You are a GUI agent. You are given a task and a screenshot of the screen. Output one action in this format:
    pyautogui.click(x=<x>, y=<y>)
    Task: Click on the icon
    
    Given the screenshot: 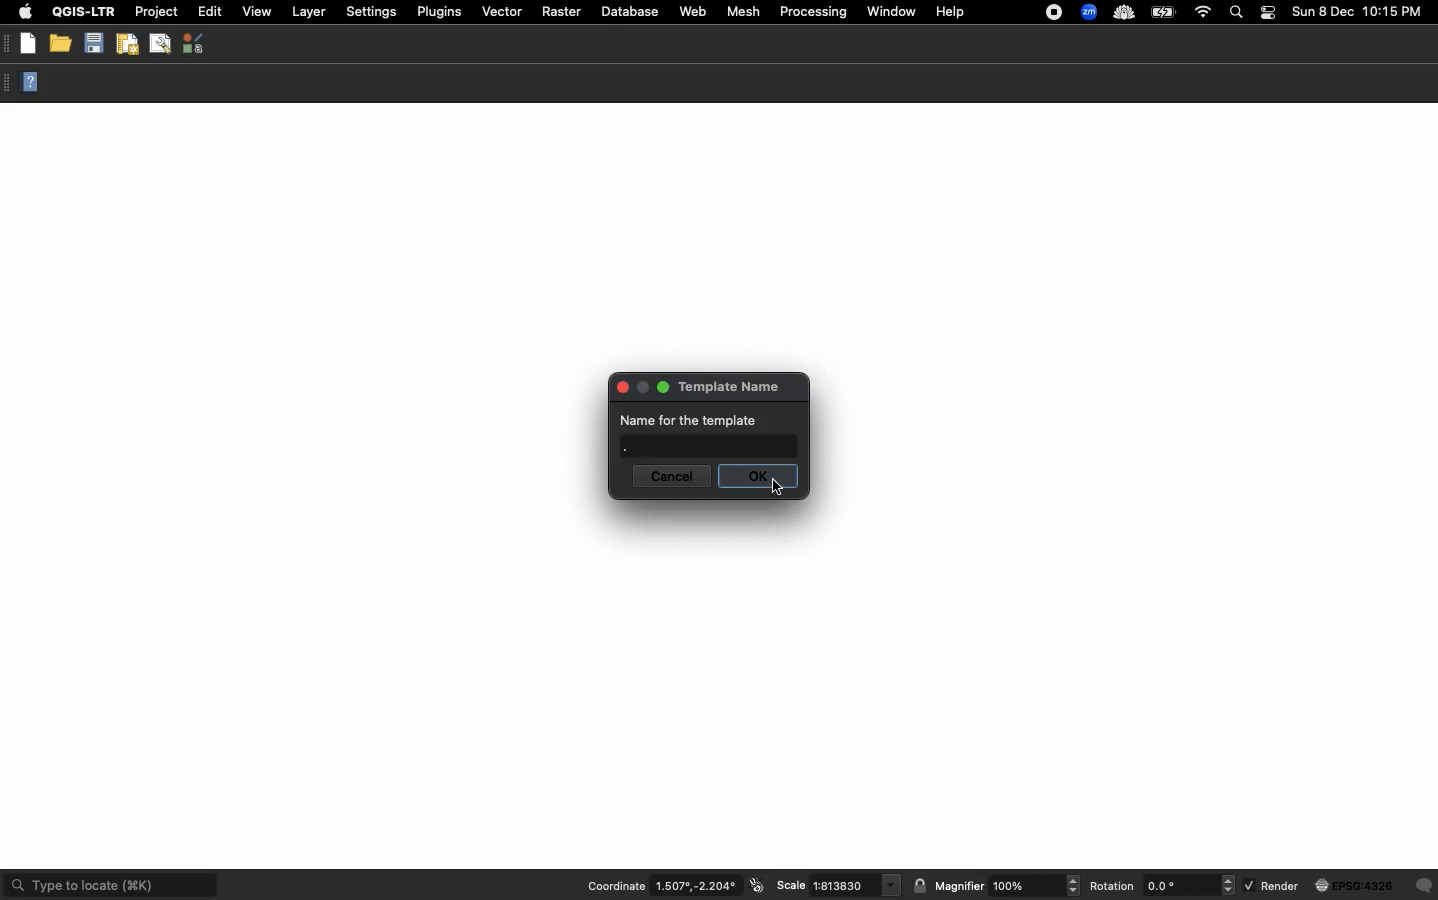 What is the action you would take?
    pyautogui.click(x=756, y=885)
    